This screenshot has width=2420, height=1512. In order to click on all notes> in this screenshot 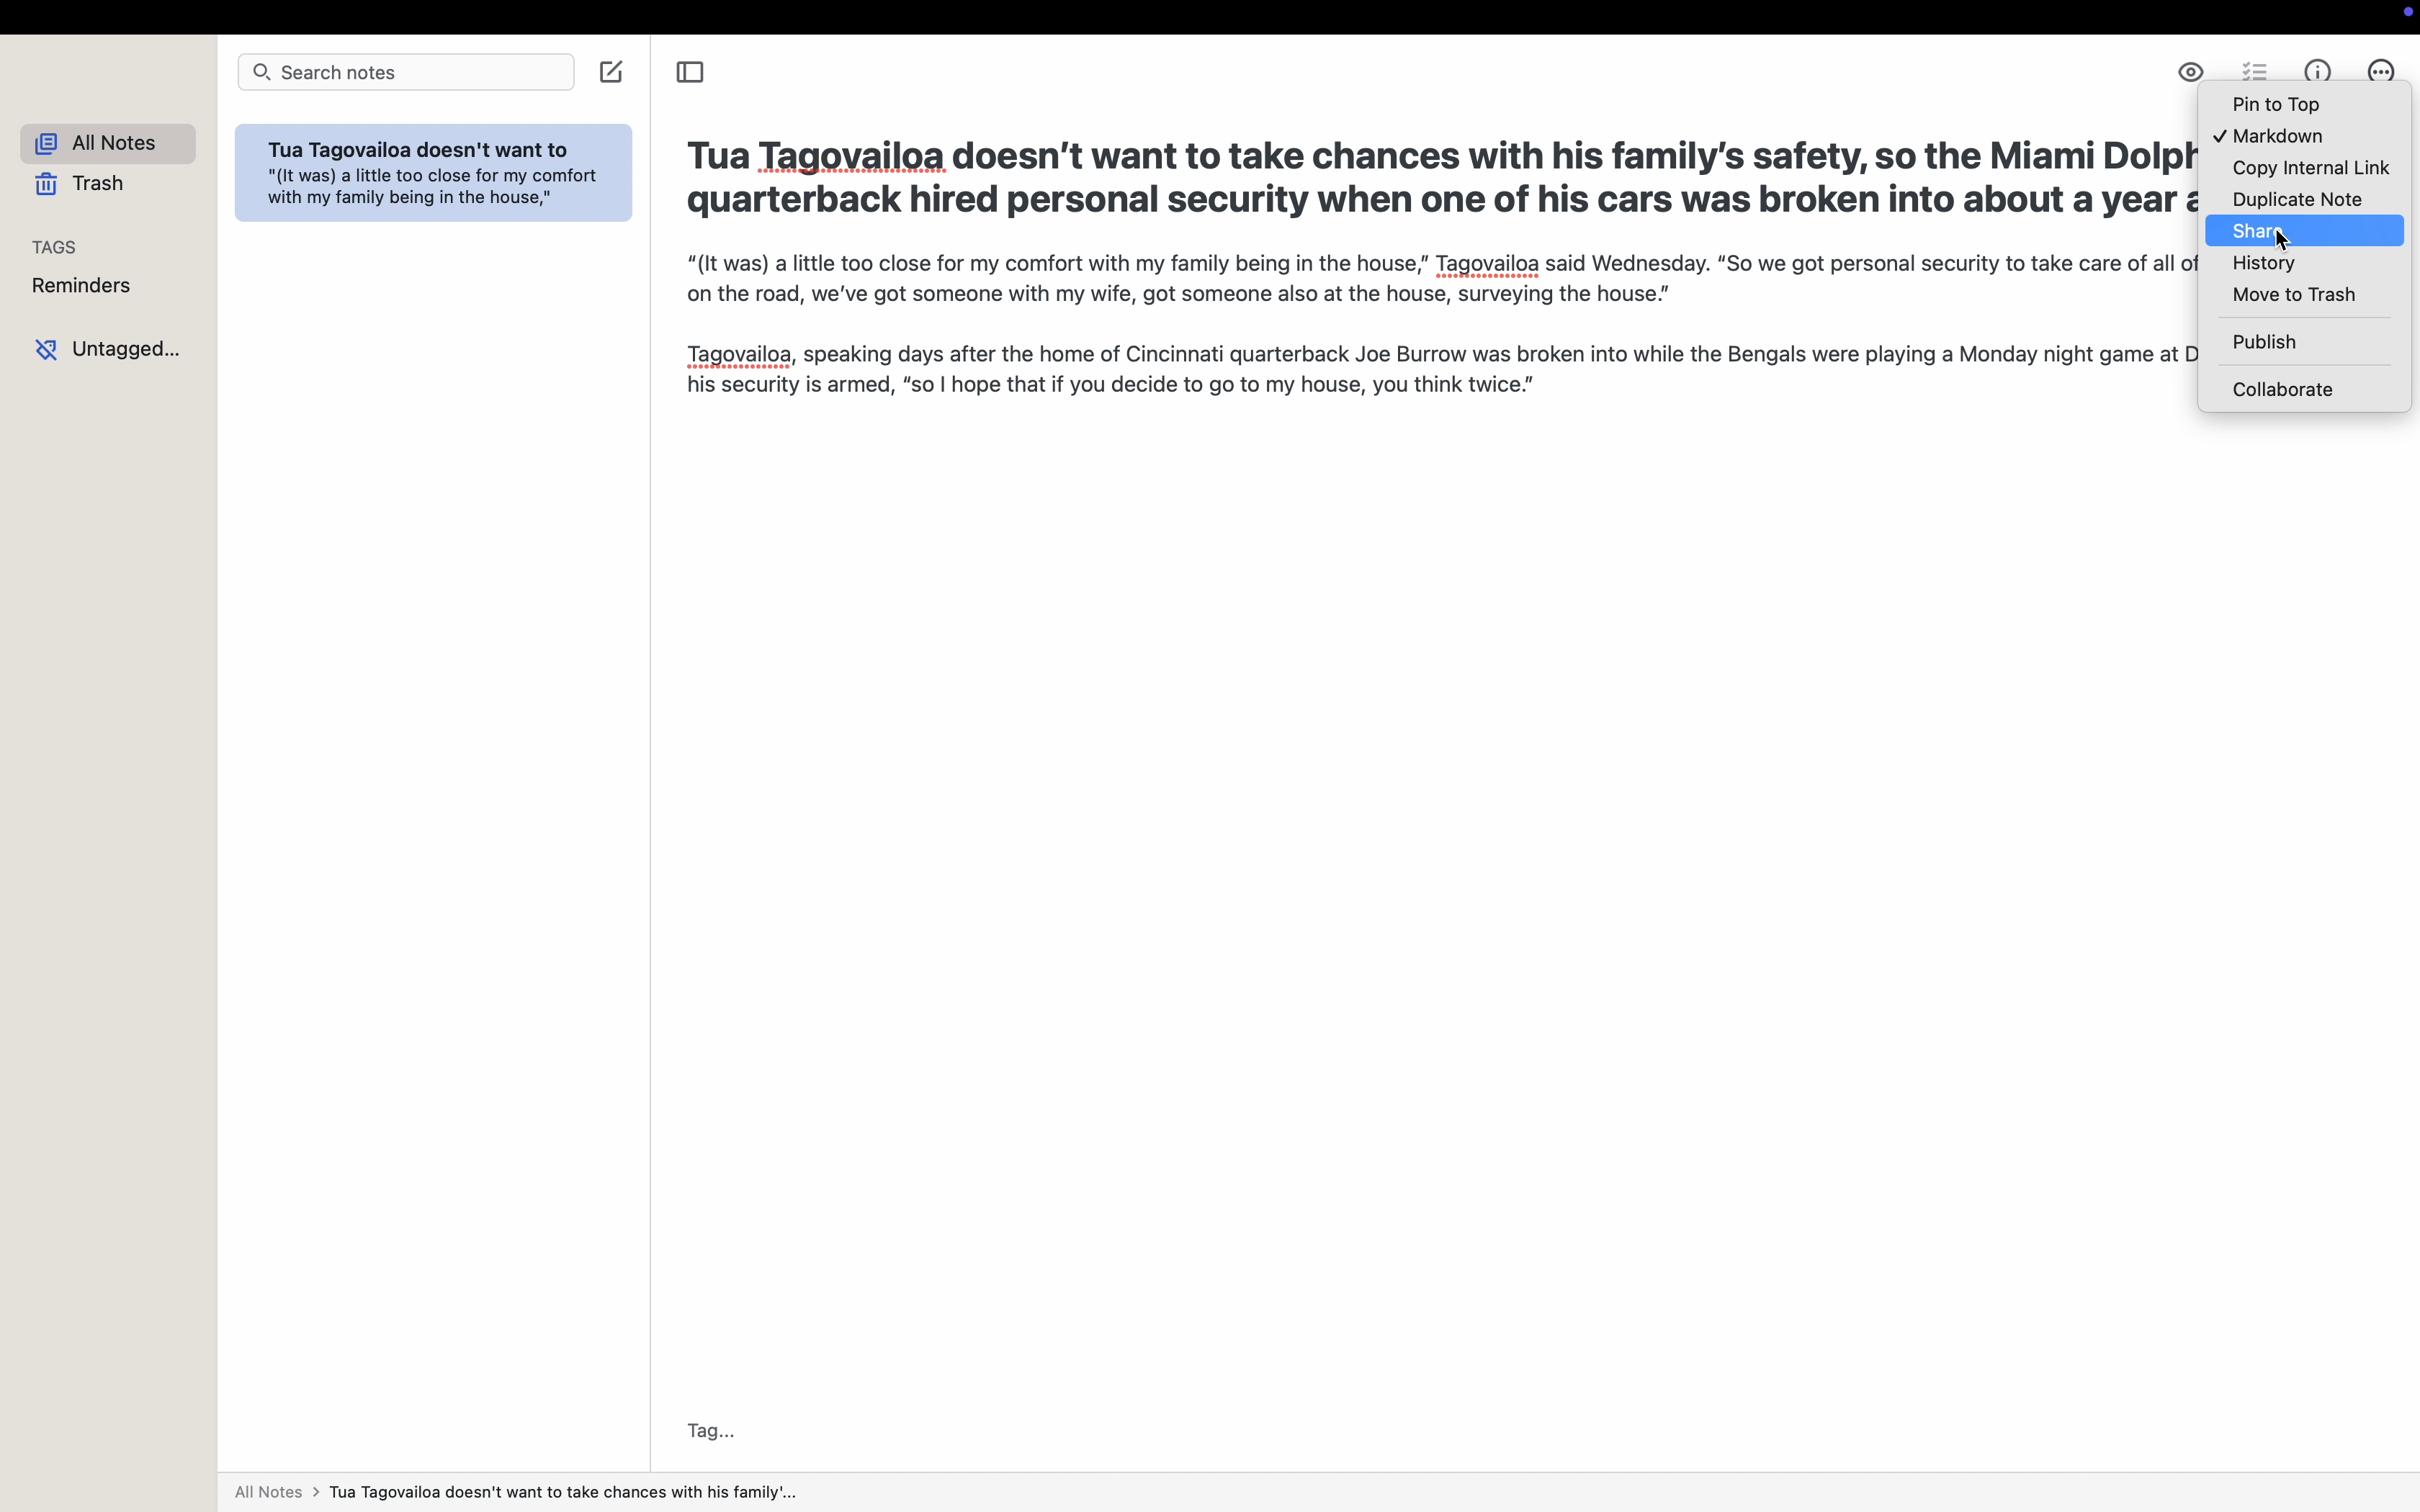, I will do `click(519, 1496)`.